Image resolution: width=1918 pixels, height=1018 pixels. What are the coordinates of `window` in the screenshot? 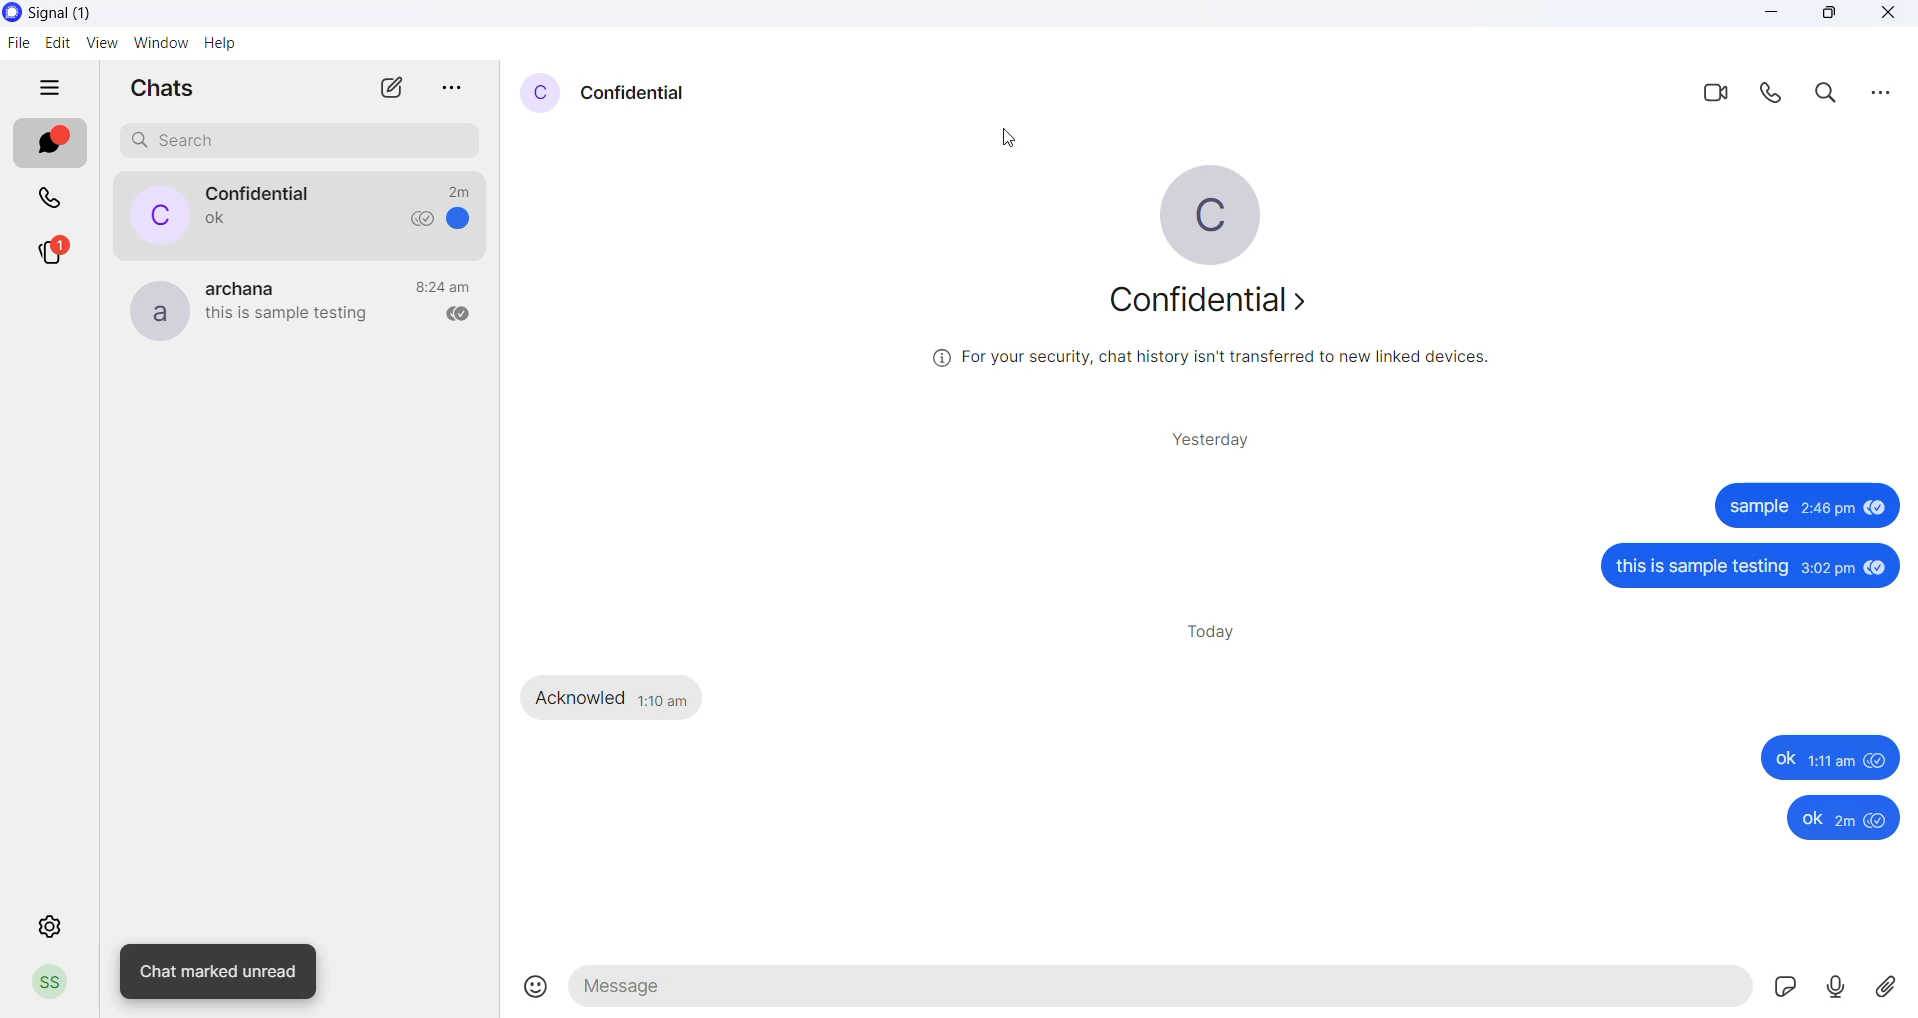 It's located at (160, 42).